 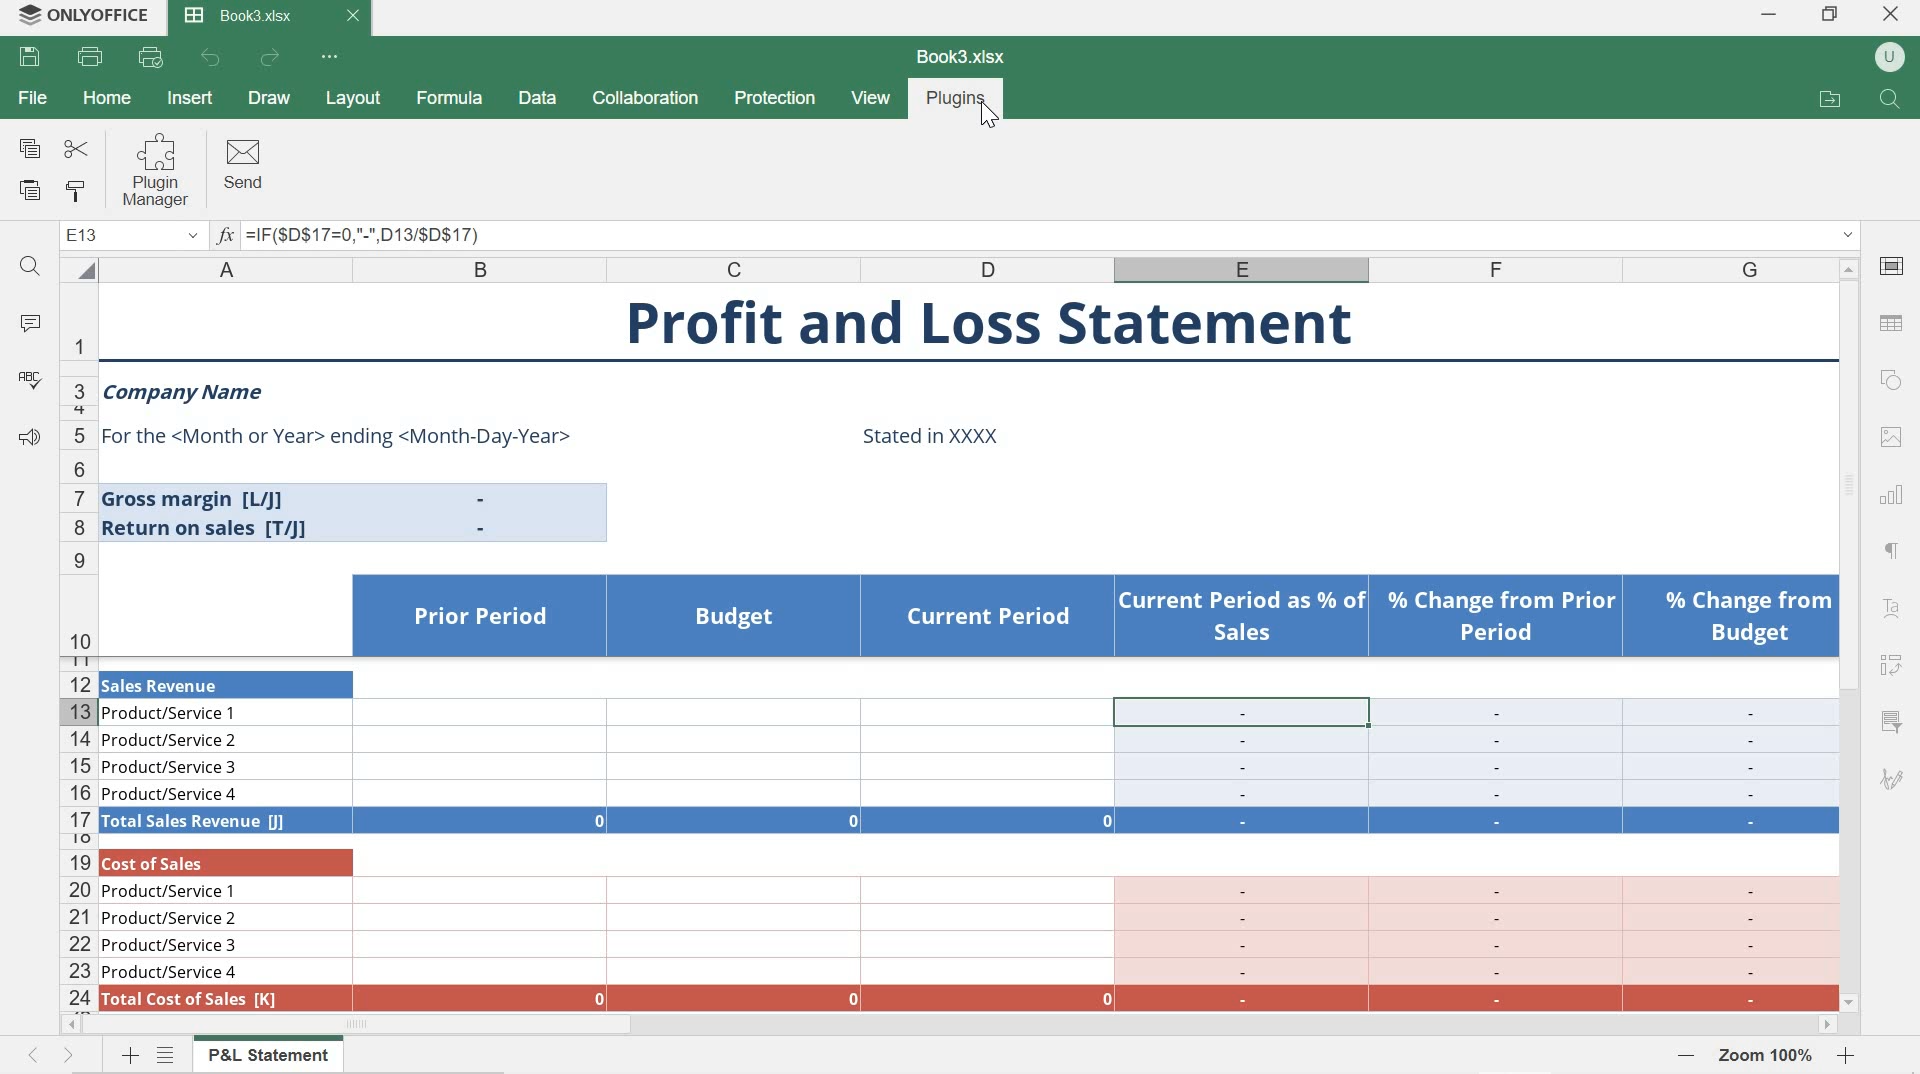 I want to click on scrollbar, so click(x=950, y=1026).